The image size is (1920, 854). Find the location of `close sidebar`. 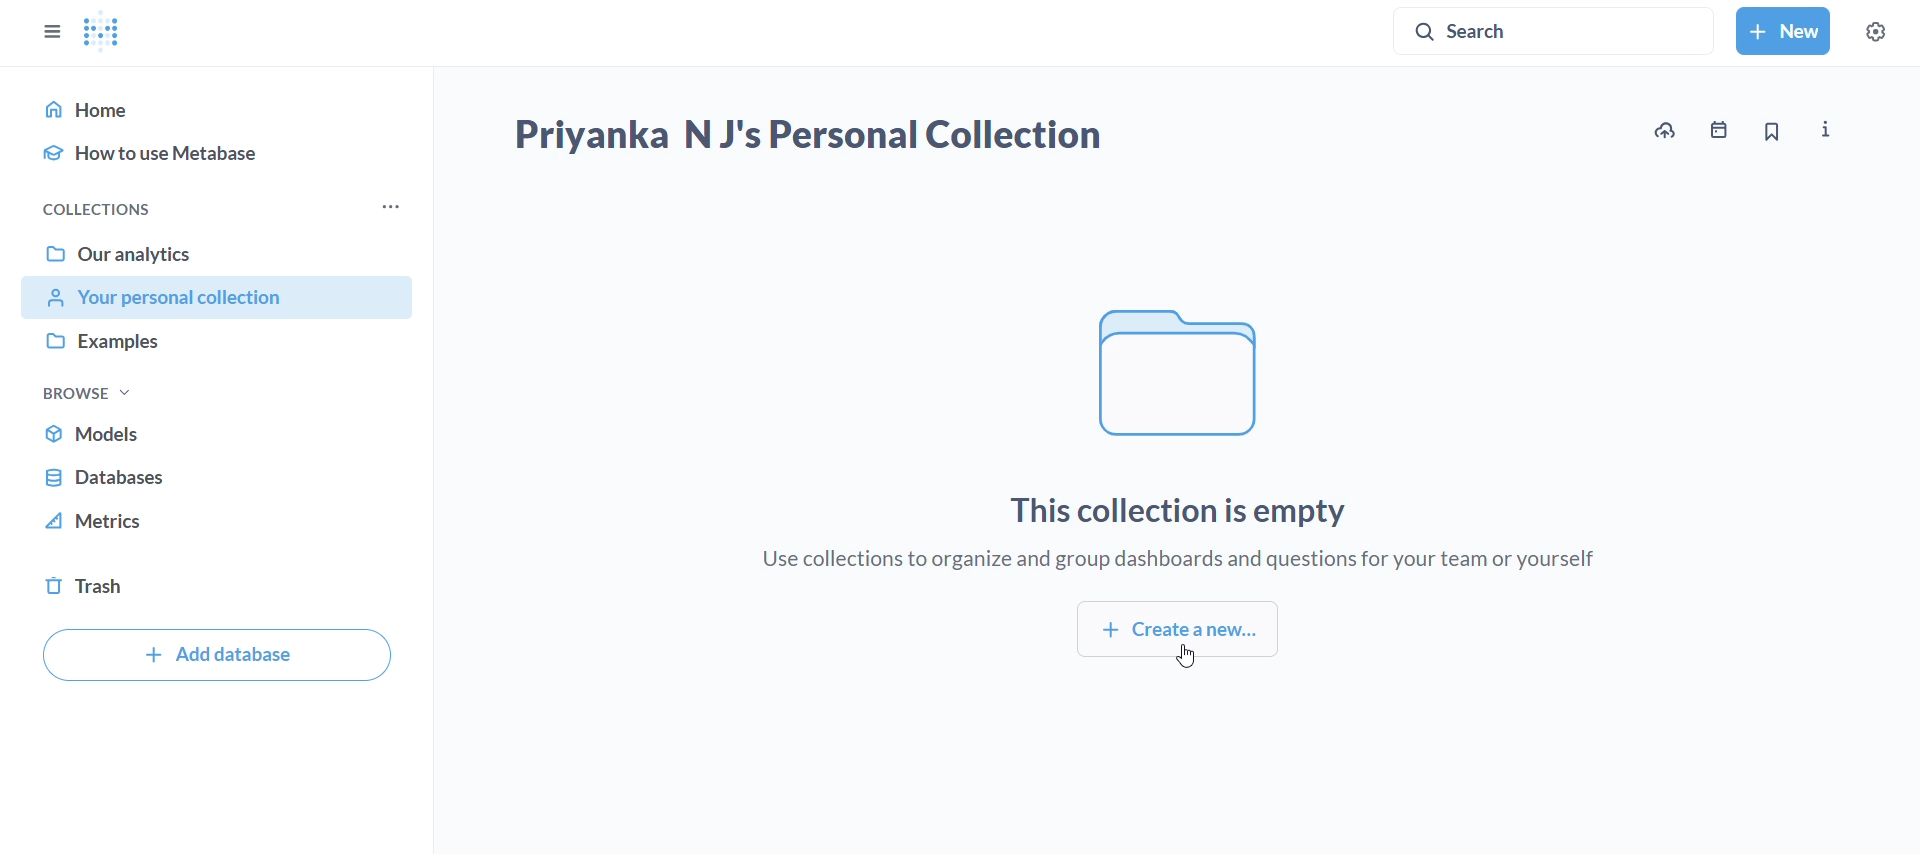

close sidebar is located at coordinates (39, 24).